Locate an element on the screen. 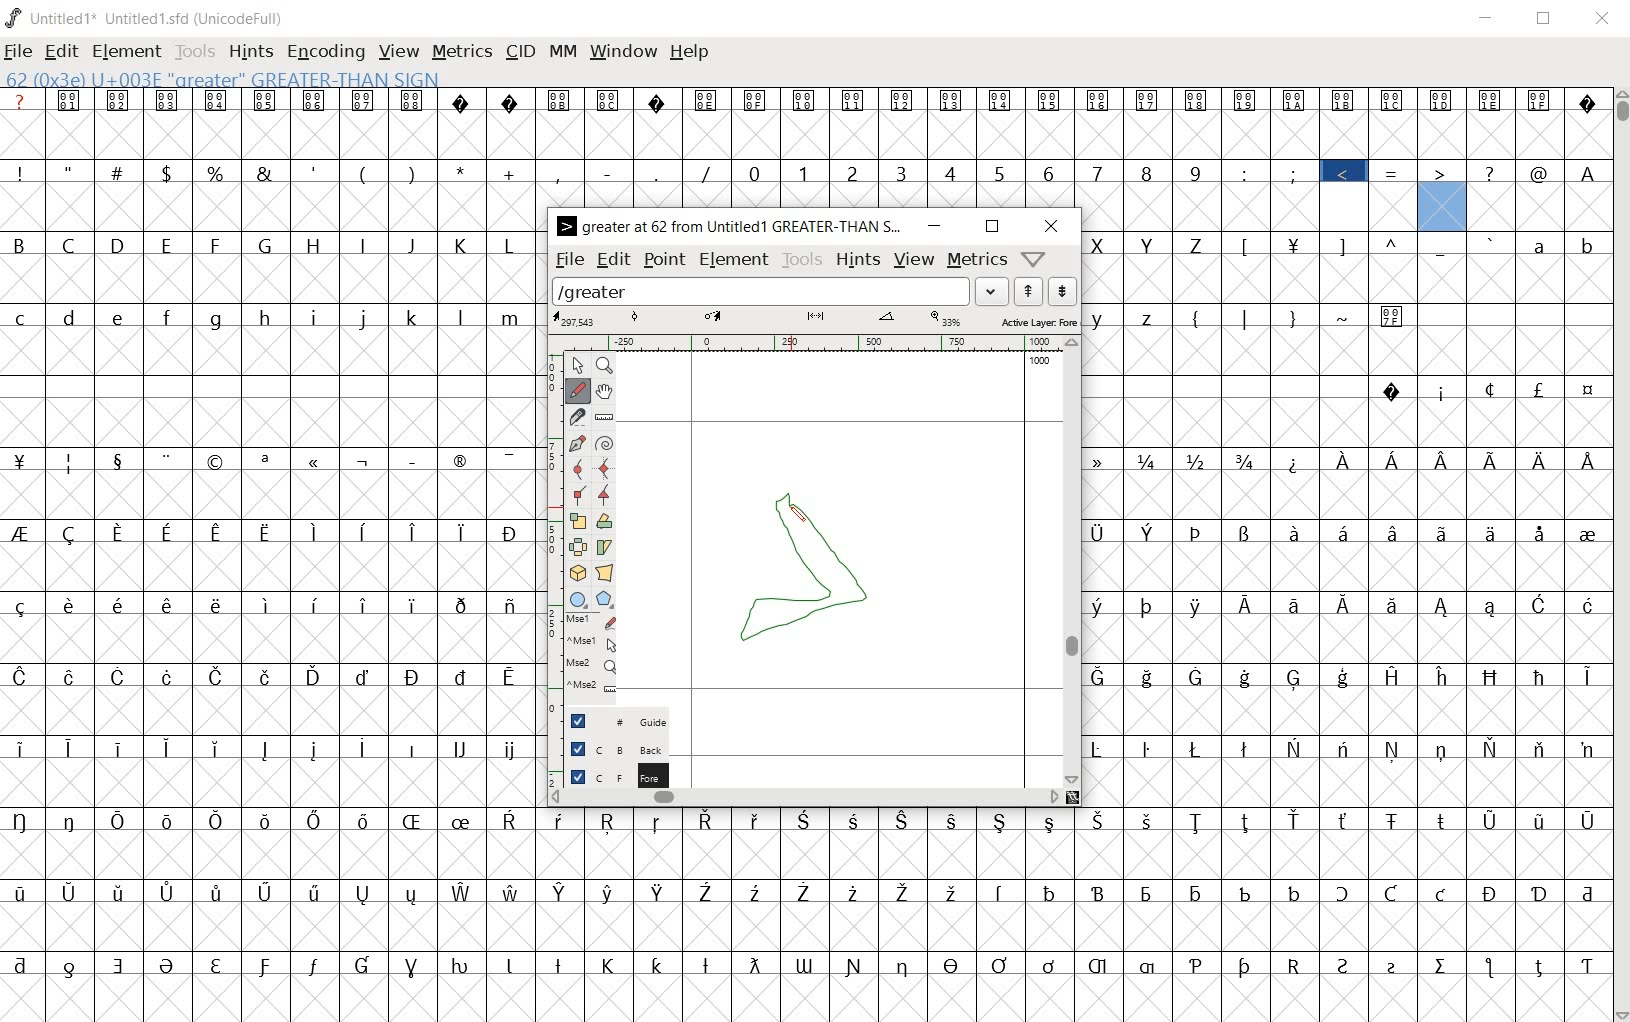 The width and height of the screenshot is (1630, 1022). show the previous word on the list is located at coordinates (1063, 291).